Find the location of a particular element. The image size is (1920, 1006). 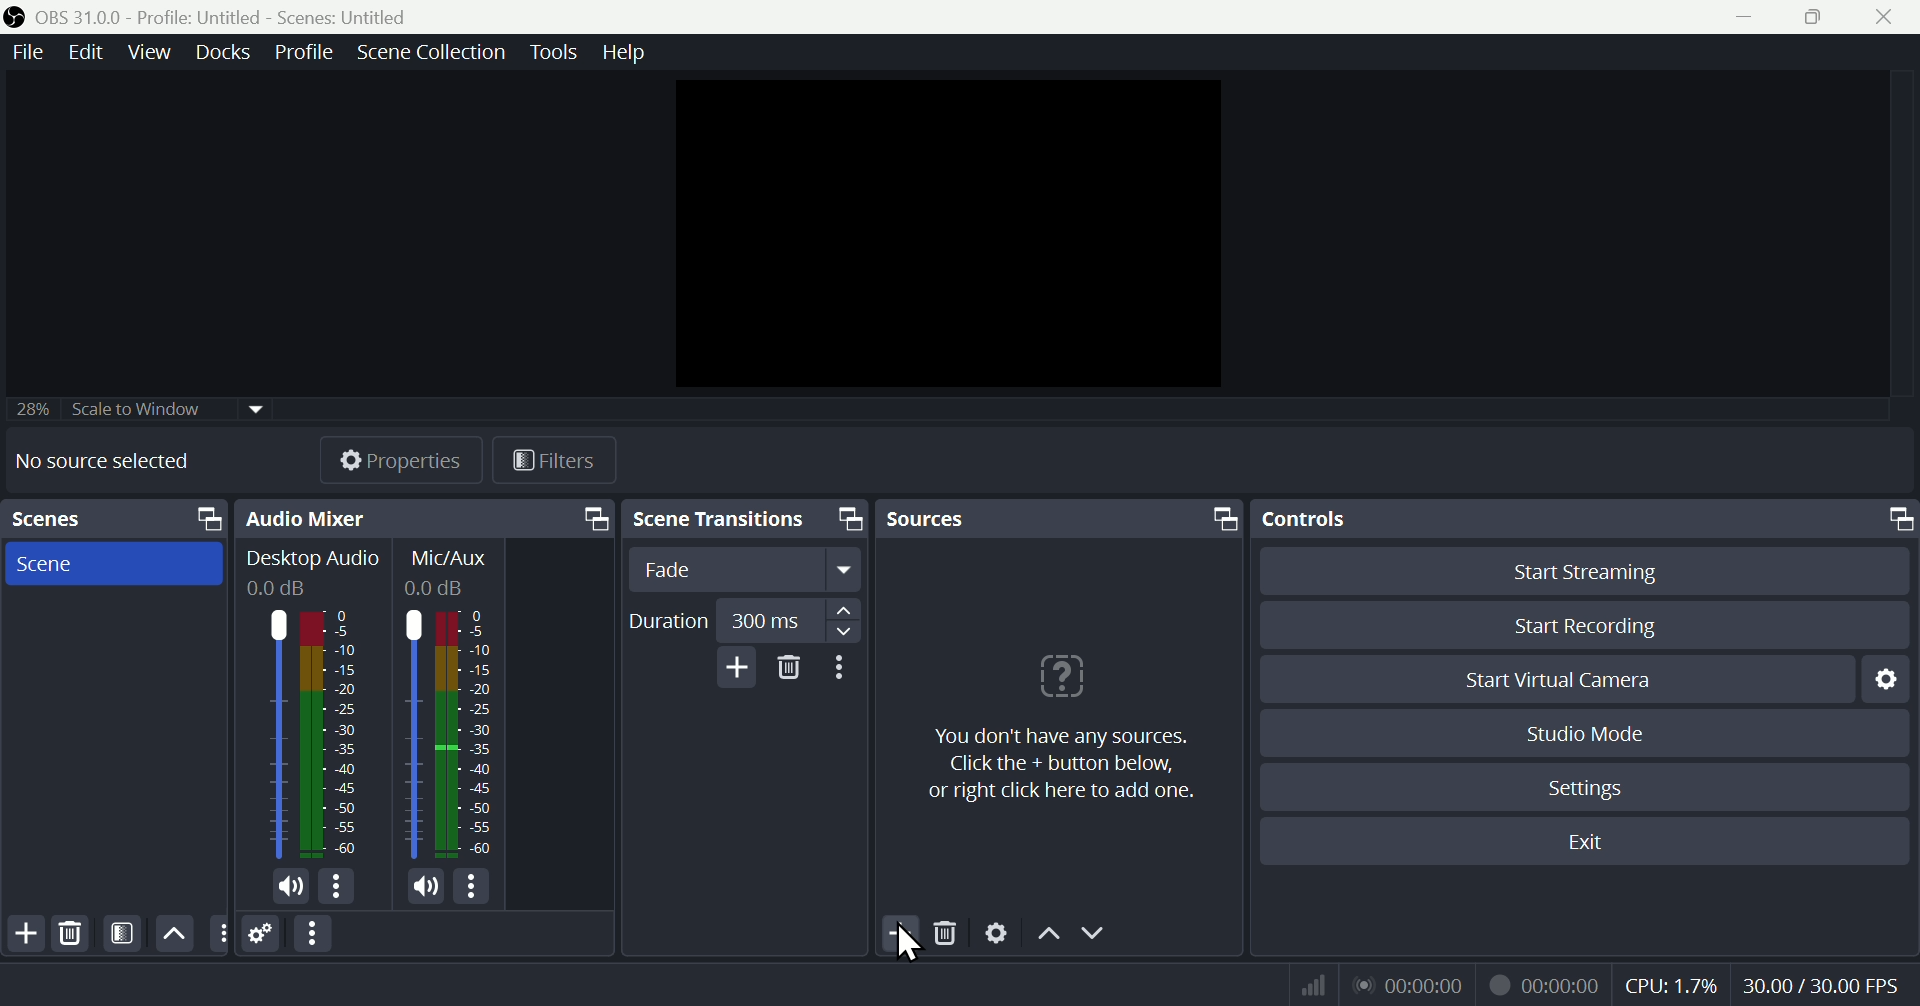

Profile is located at coordinates (304, 52).